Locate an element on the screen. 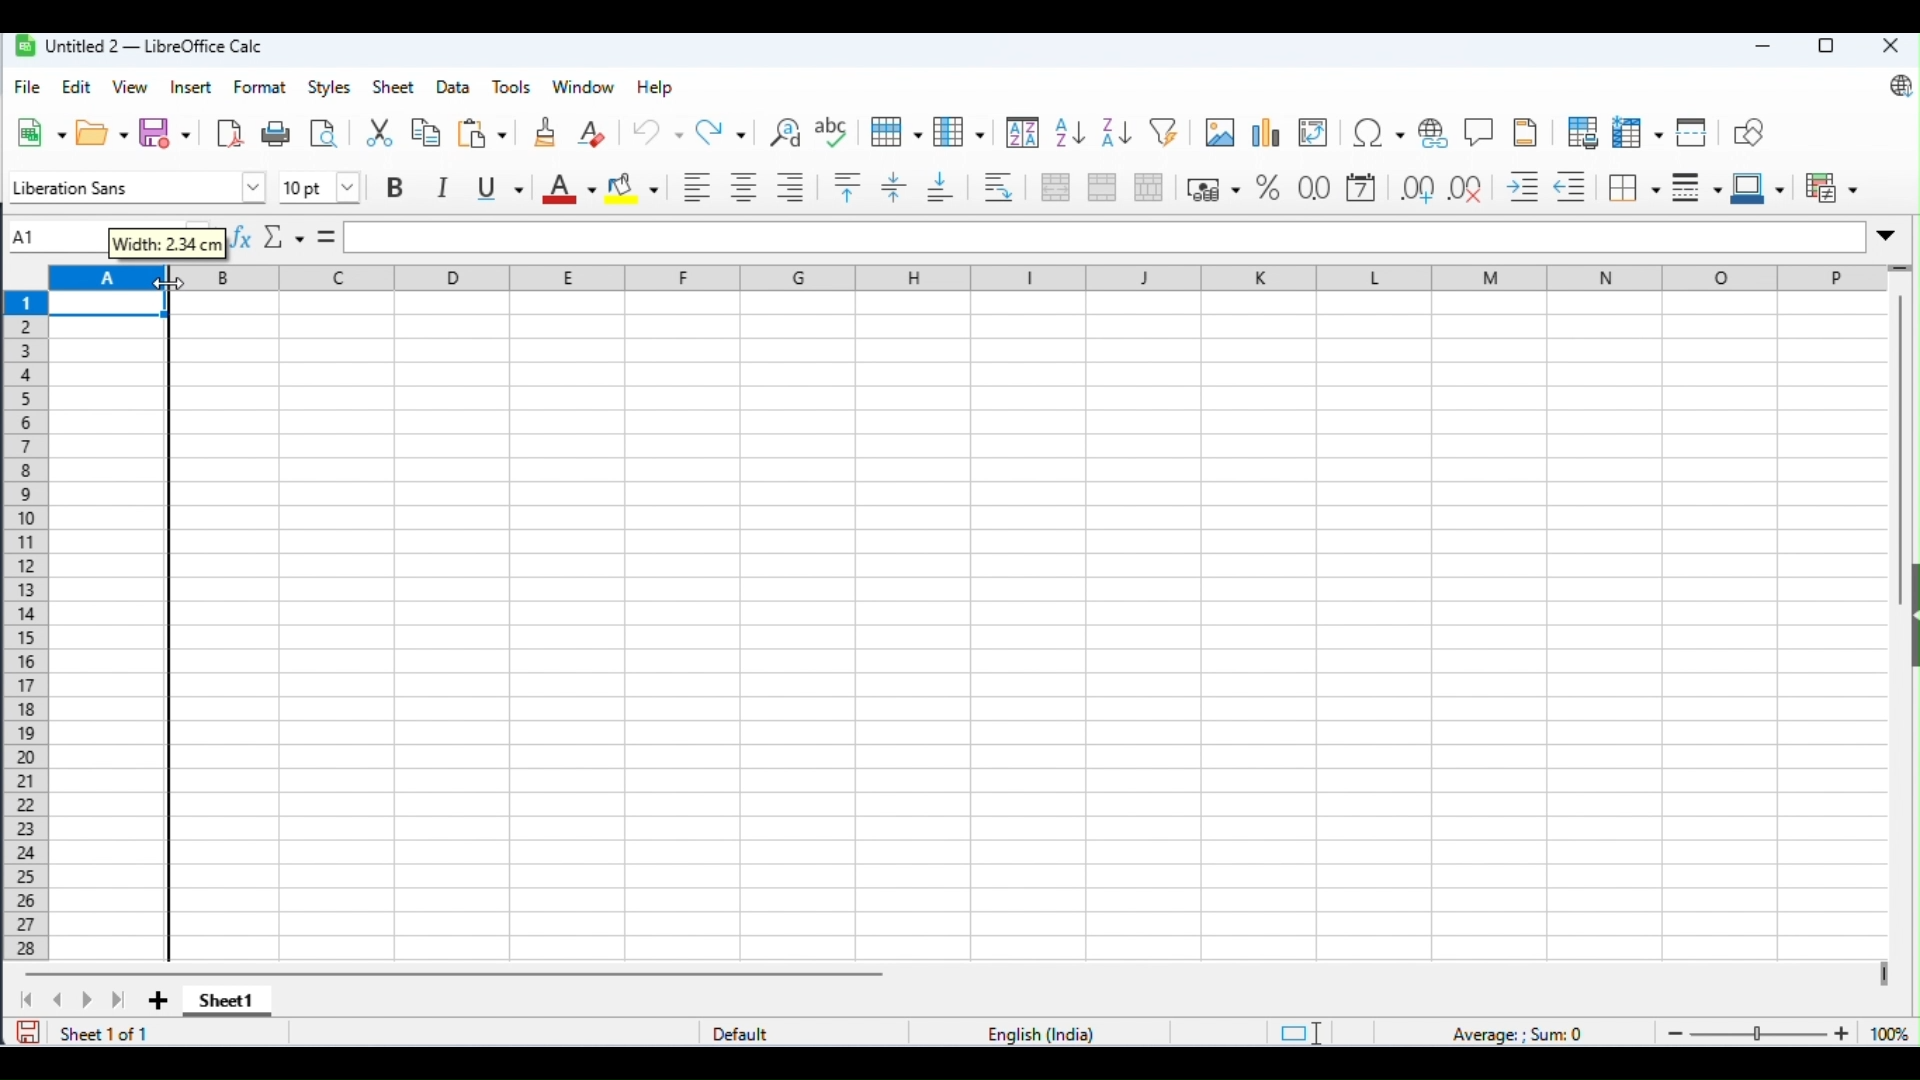 The image size is (1920, 1080). font size is located at coordinates (316, 187).